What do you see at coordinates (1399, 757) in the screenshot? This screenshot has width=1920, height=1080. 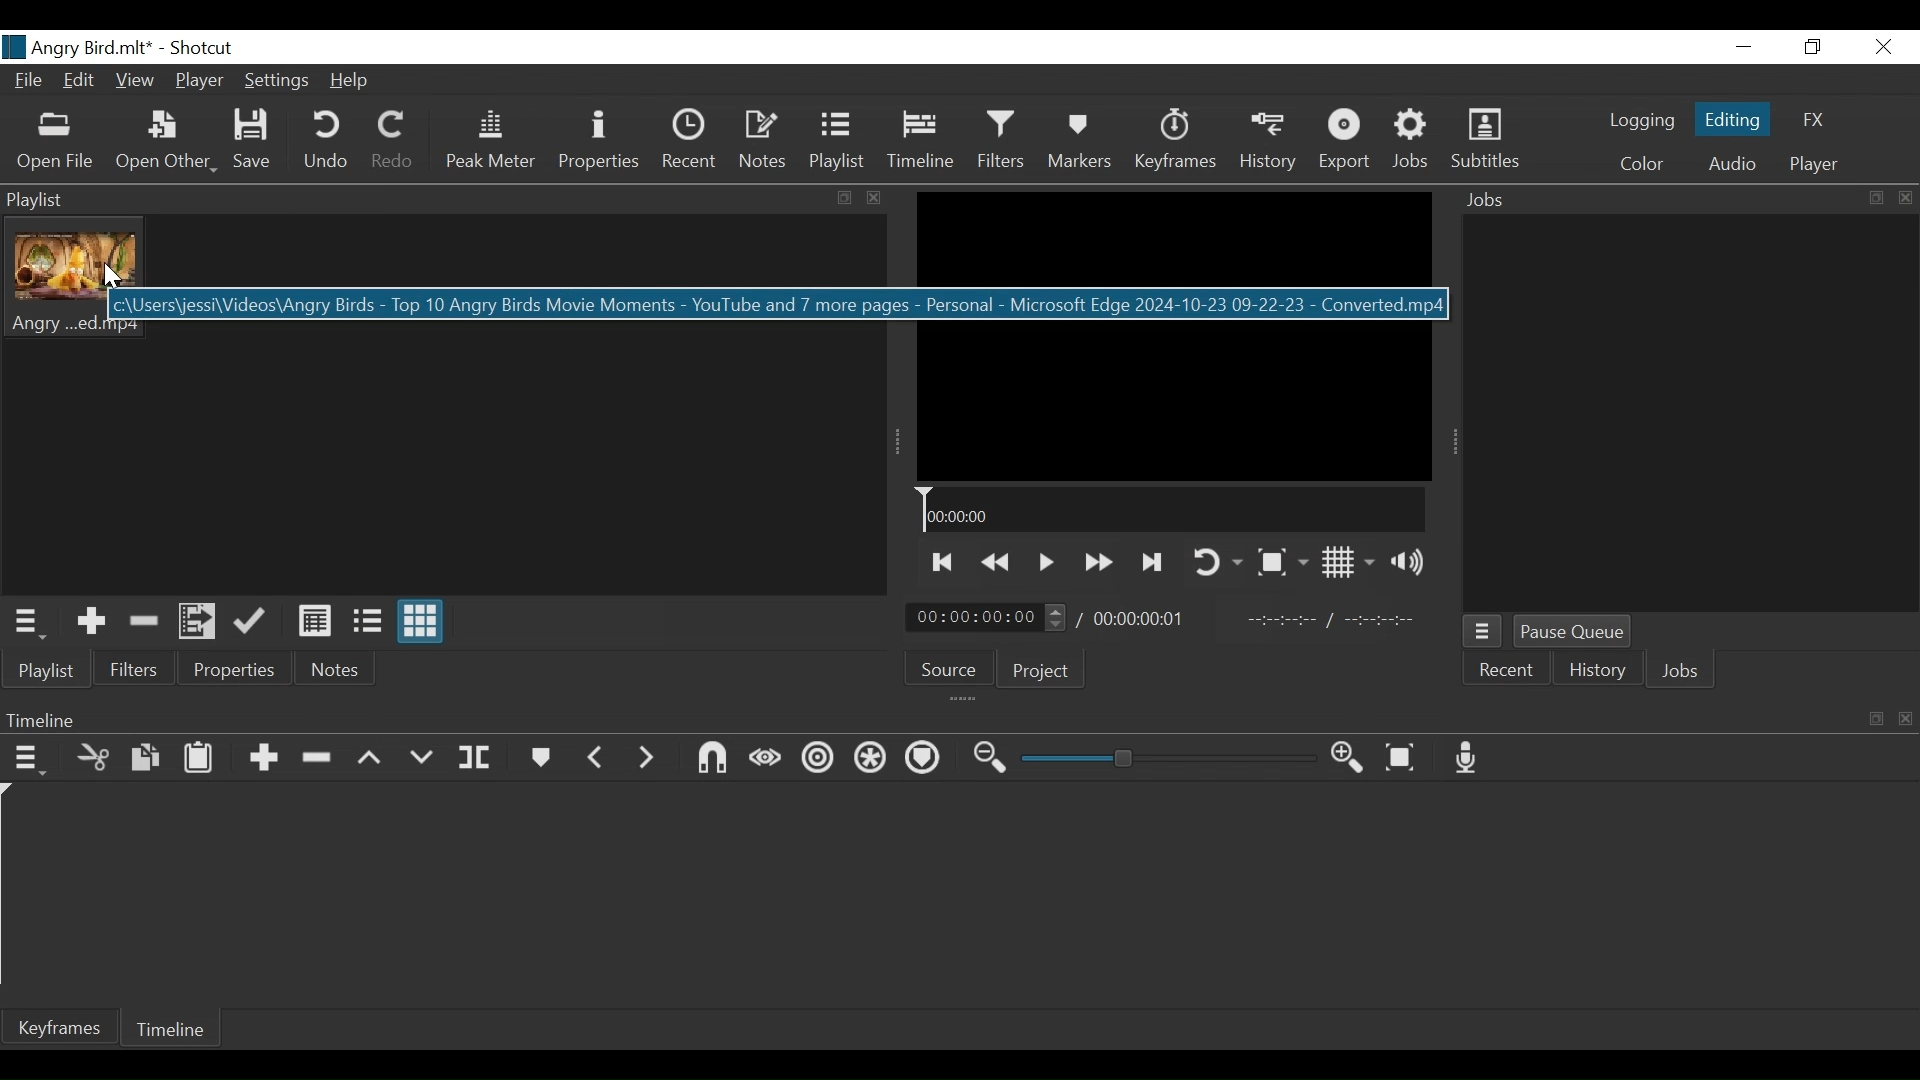 I see `Zoom timeline fit` at bounding box center [1399, 757].